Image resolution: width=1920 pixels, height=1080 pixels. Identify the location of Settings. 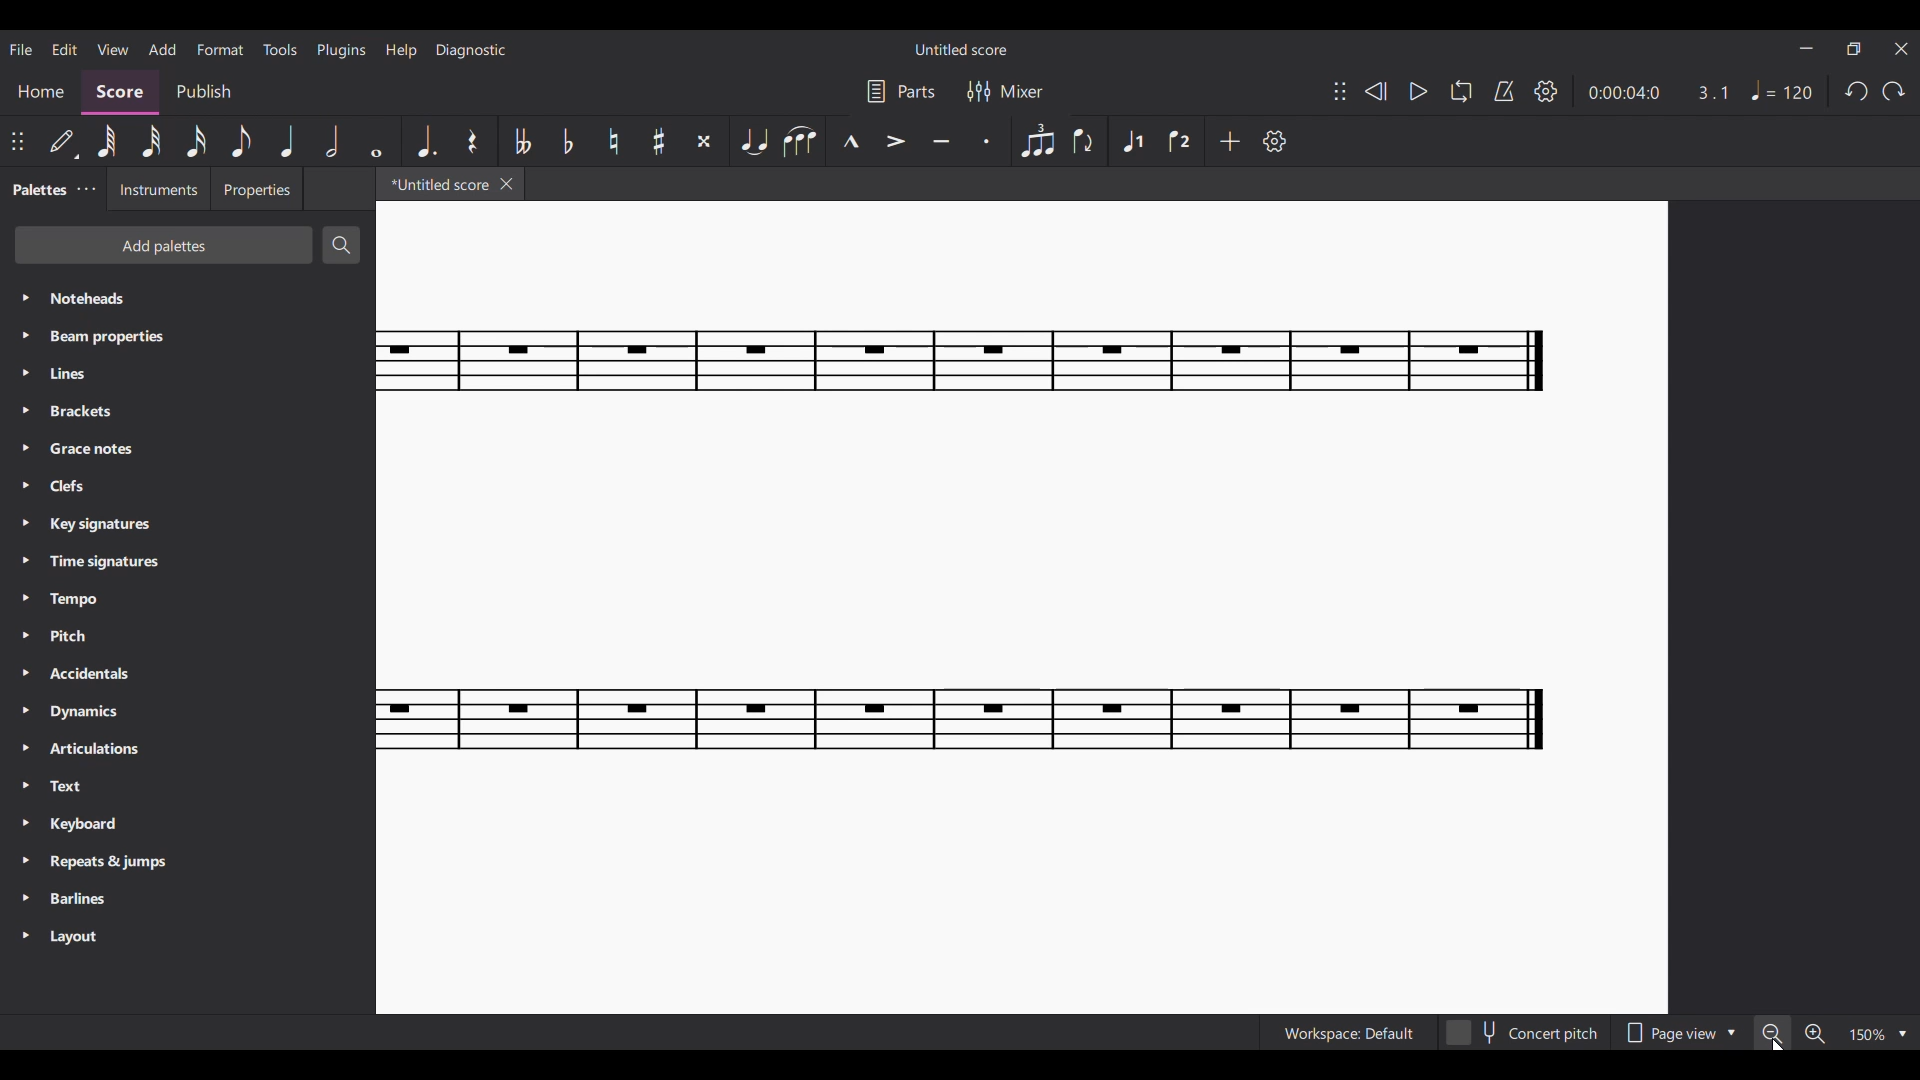
(1275, 141).